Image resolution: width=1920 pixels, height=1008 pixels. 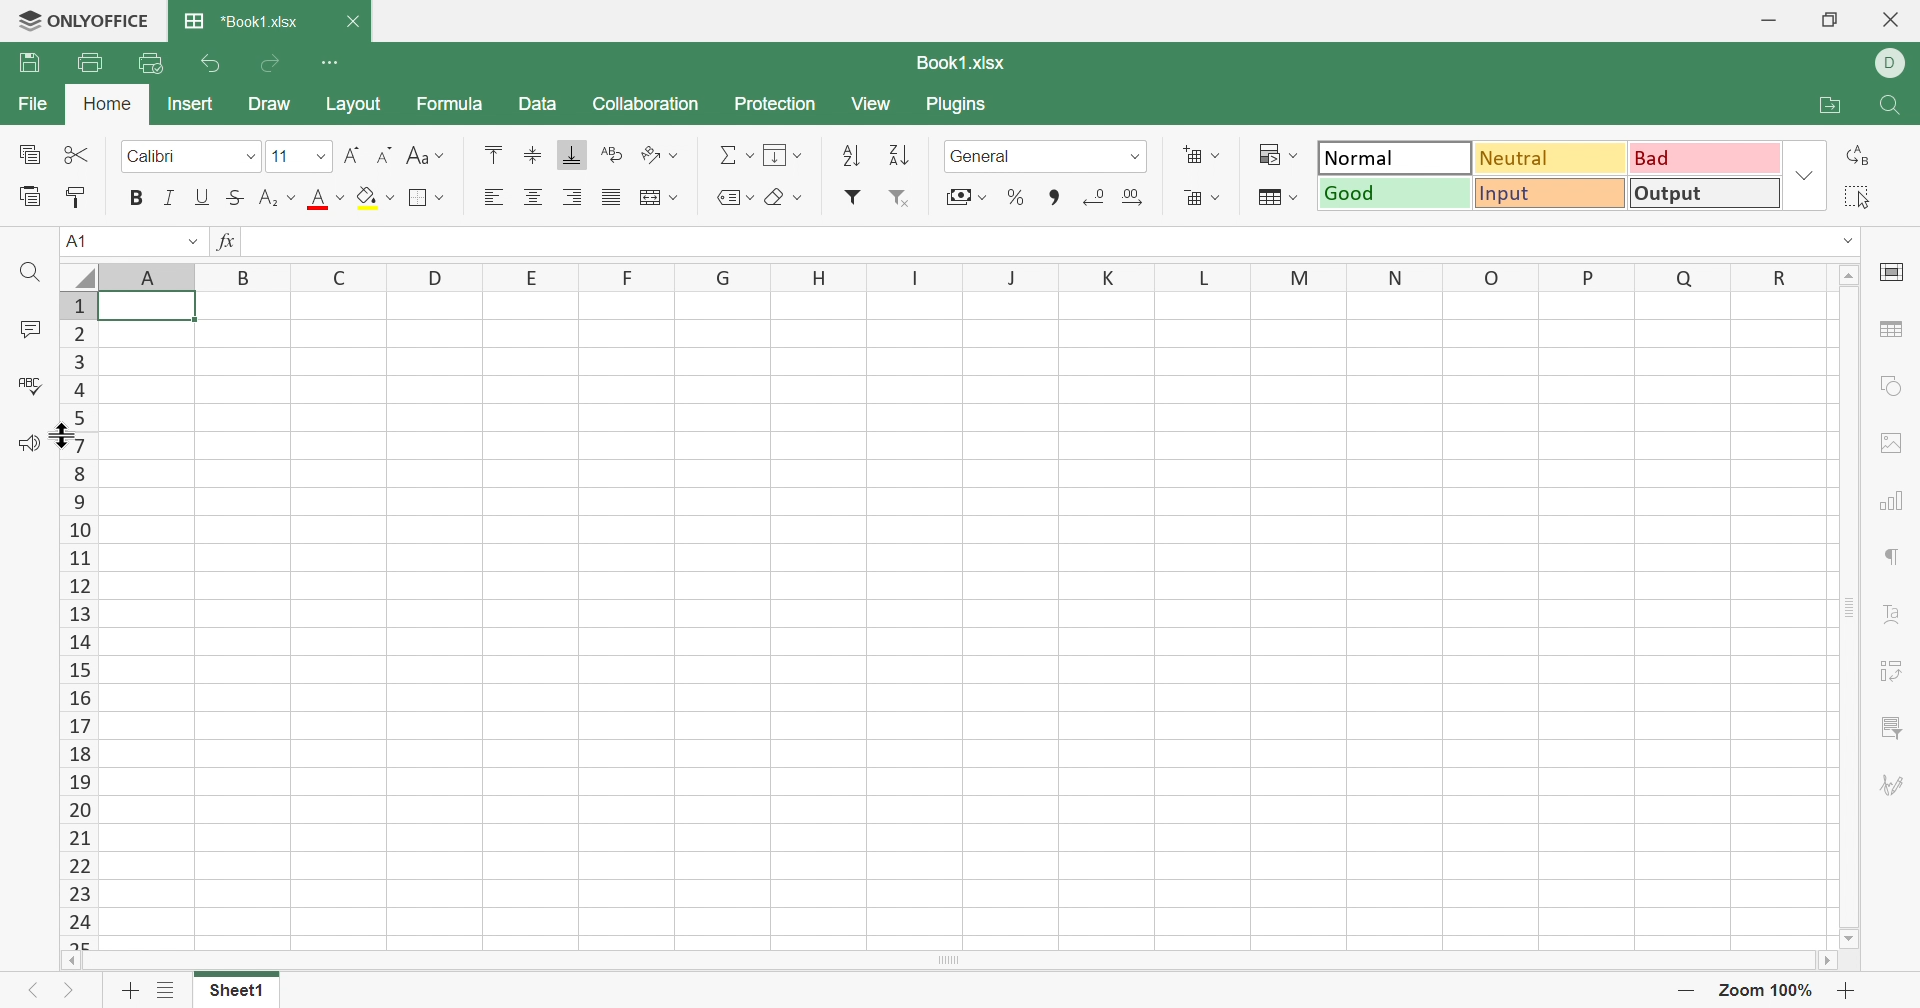 What do you see at coordinates (1894, 63) in the screenshot?
I see `DELL` at bounding box center [1894, 63].